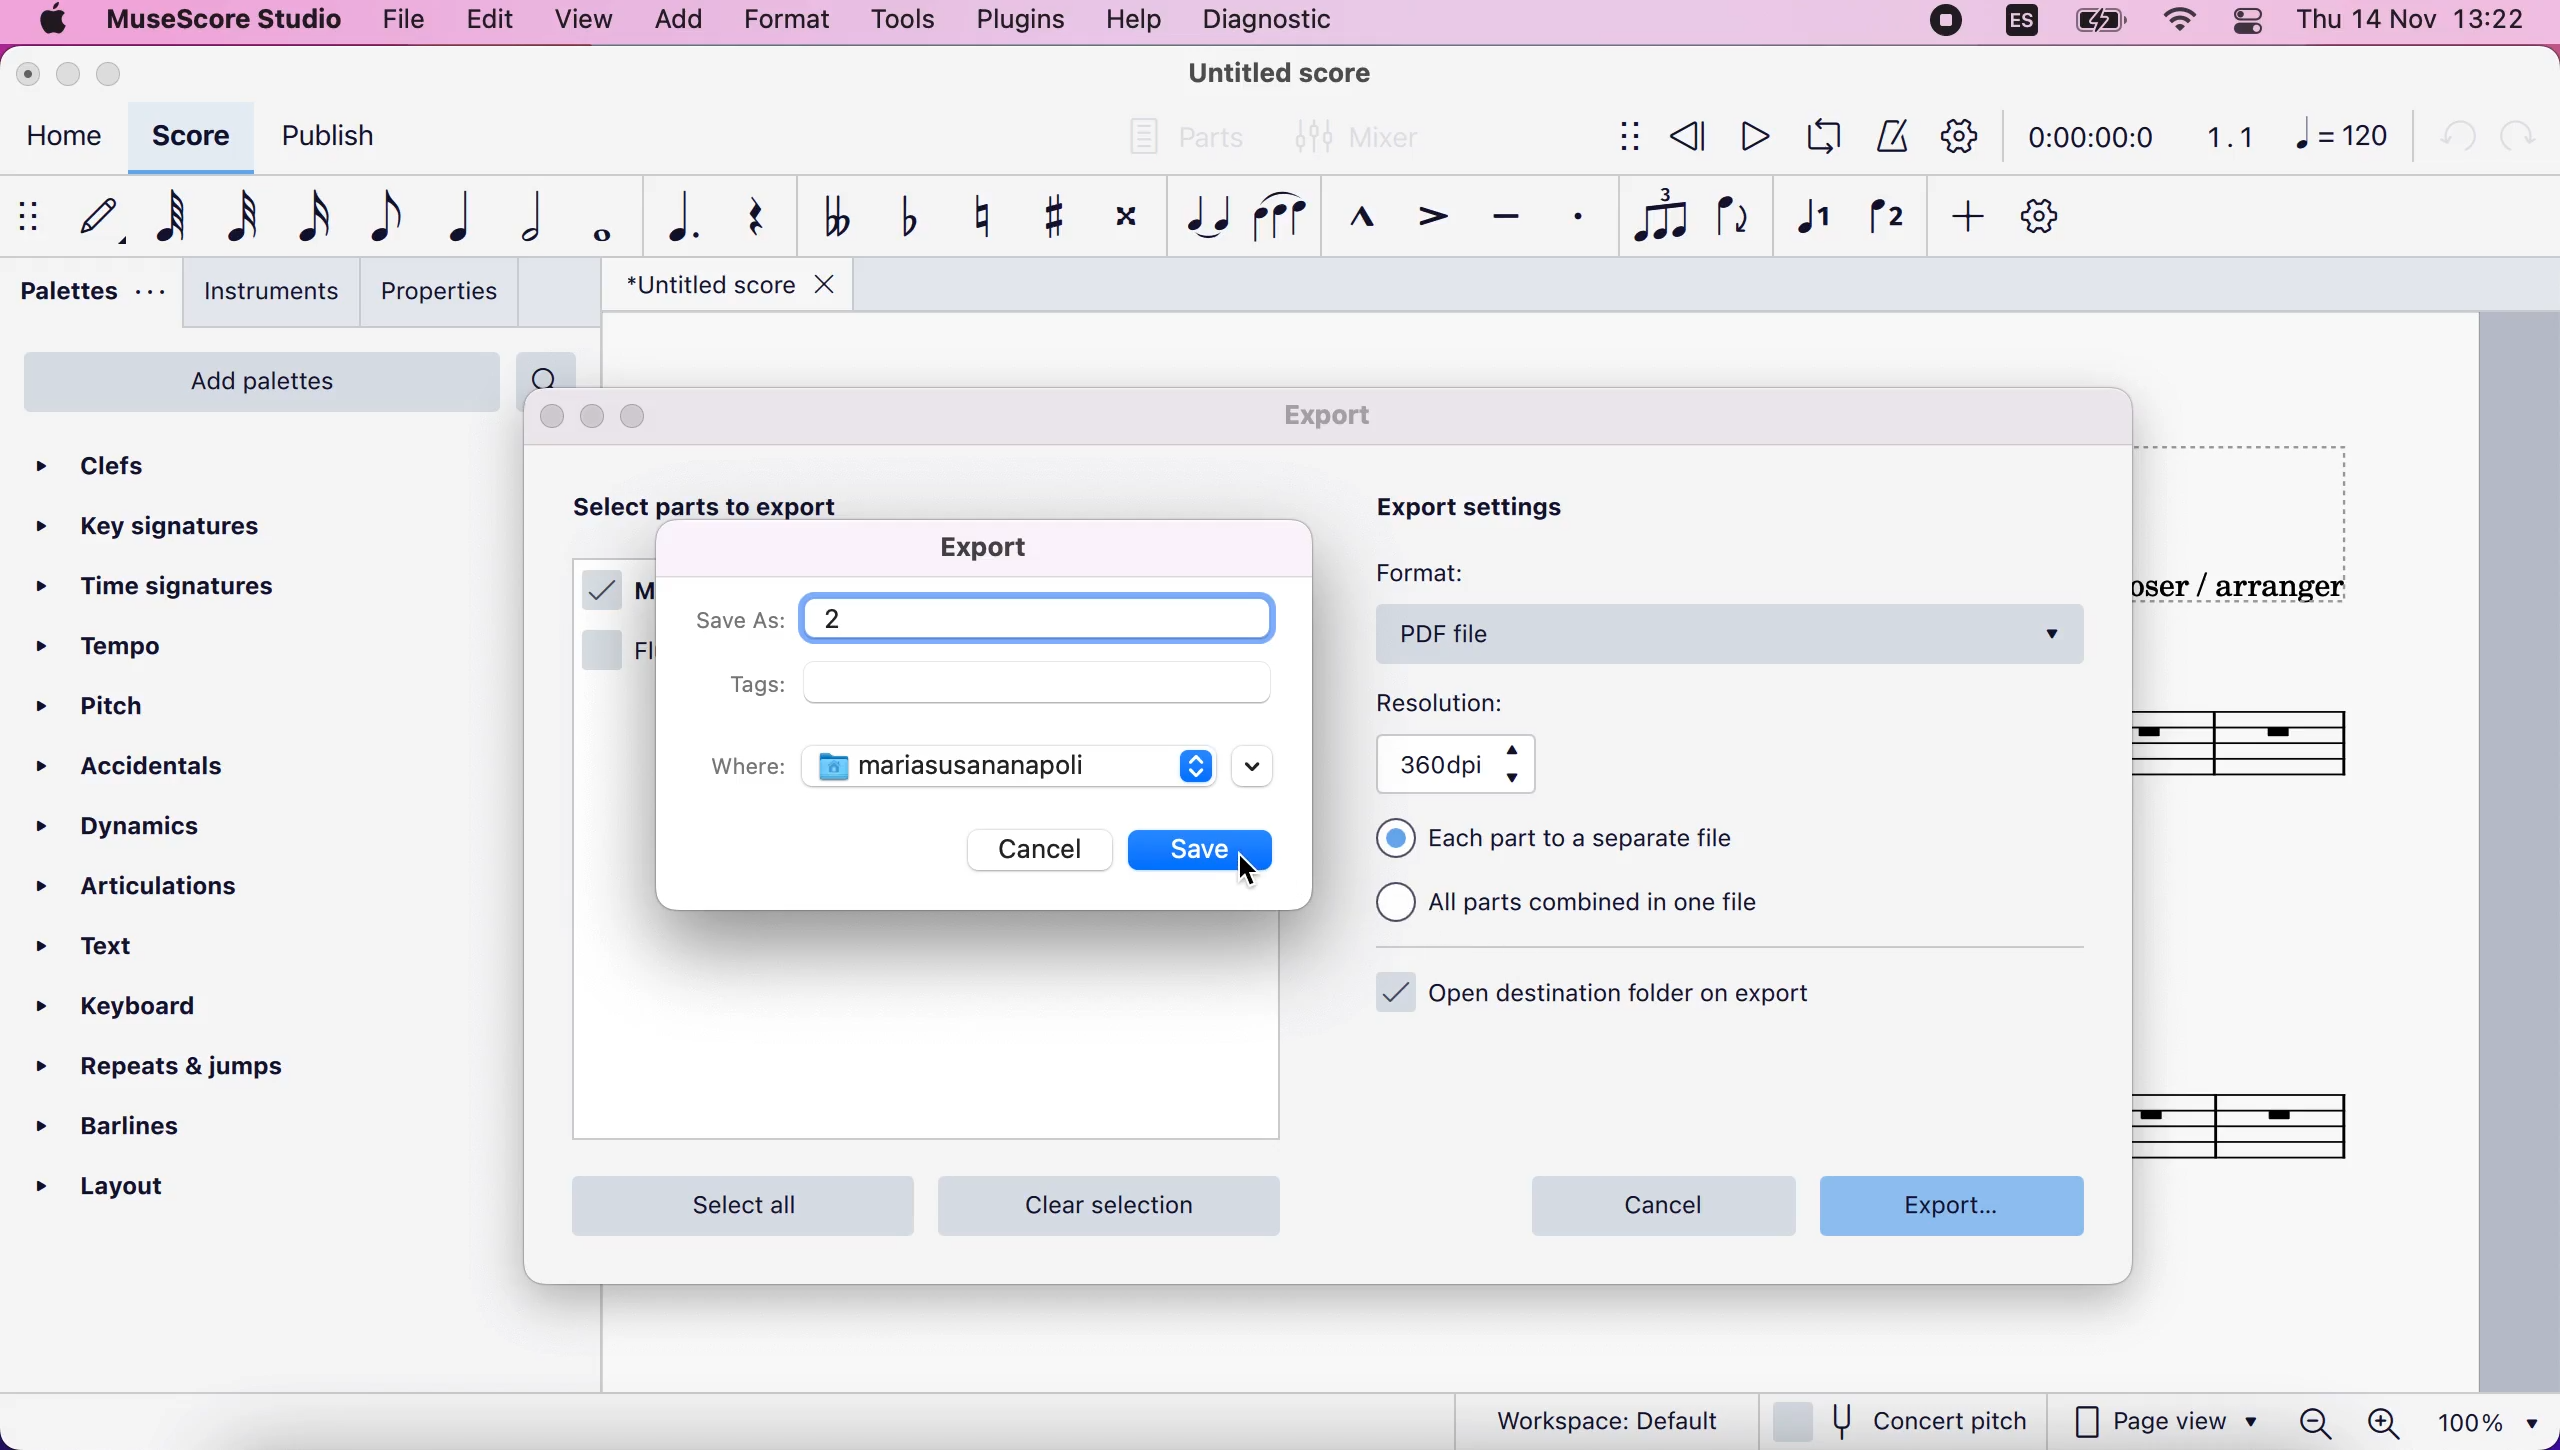  What do you see at coordinates (147, 700) in the screenshot?
I see `pitch` at bounding box center [147, 700].